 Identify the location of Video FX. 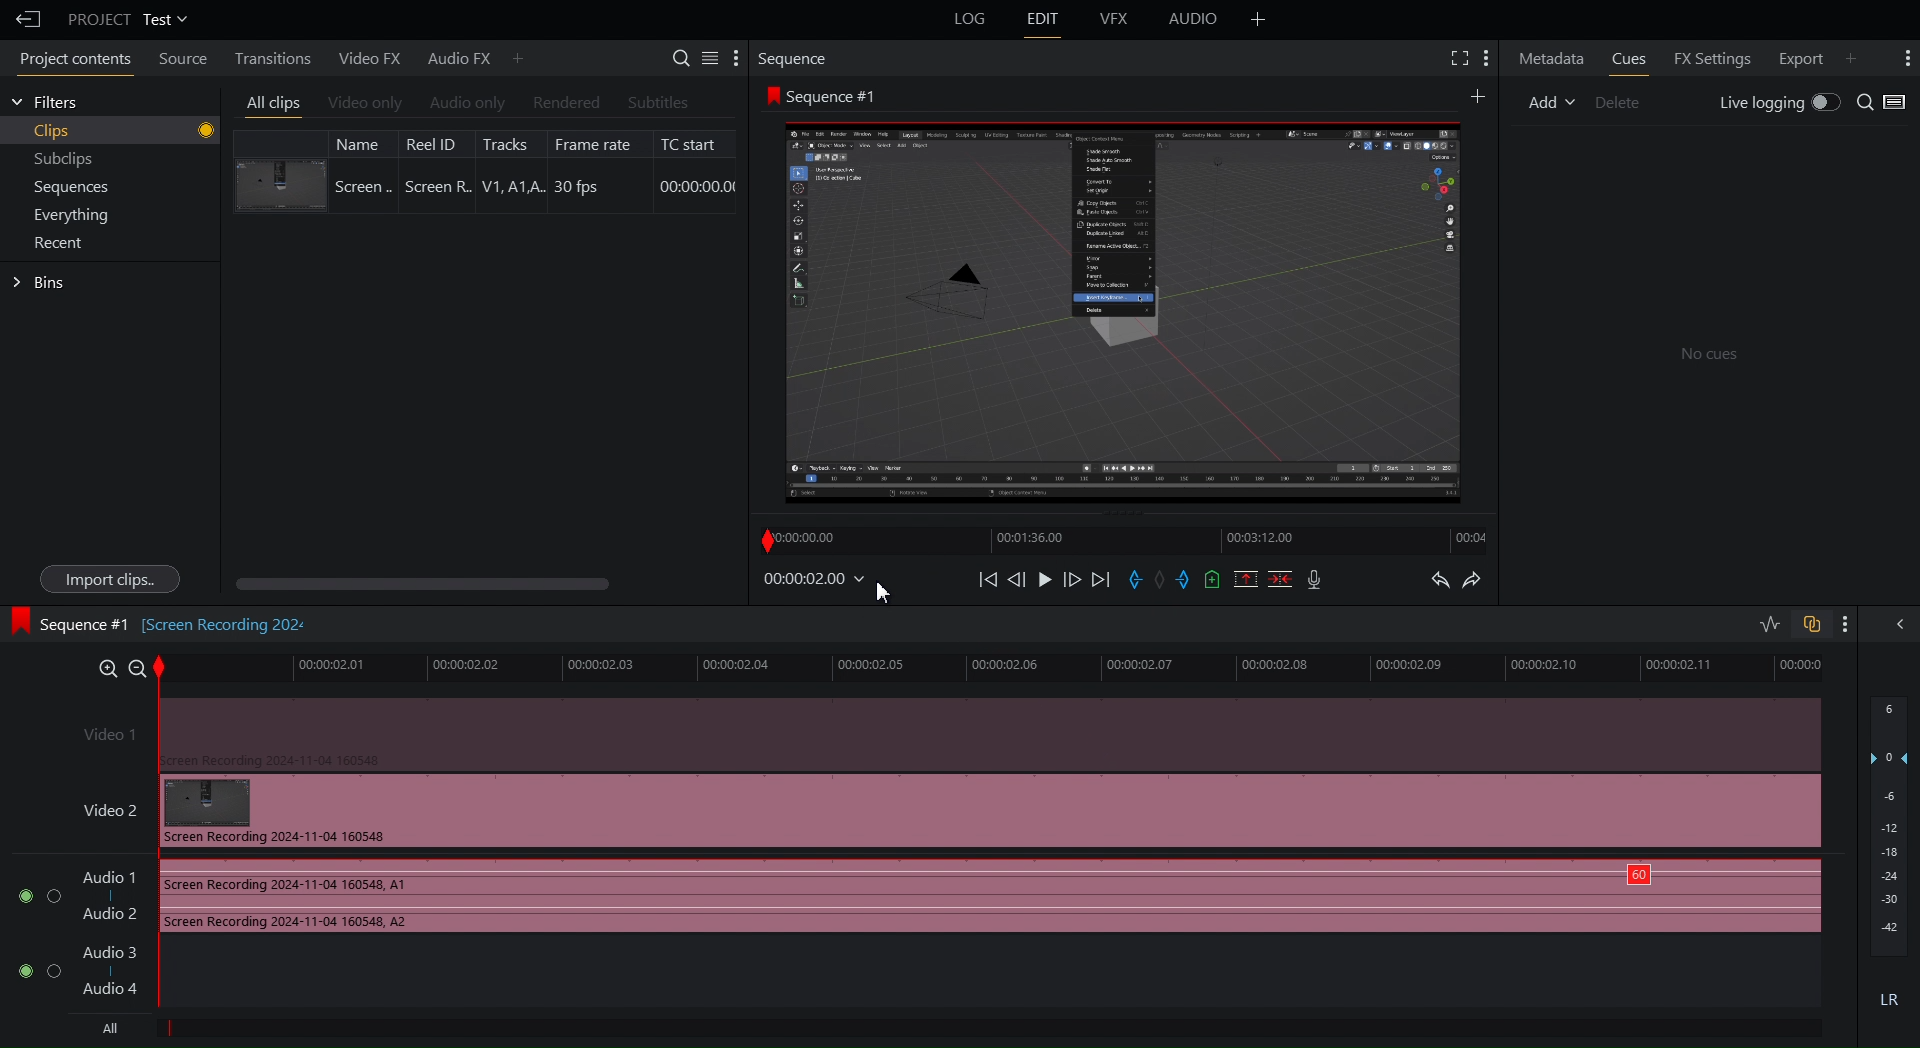
(366, 58).